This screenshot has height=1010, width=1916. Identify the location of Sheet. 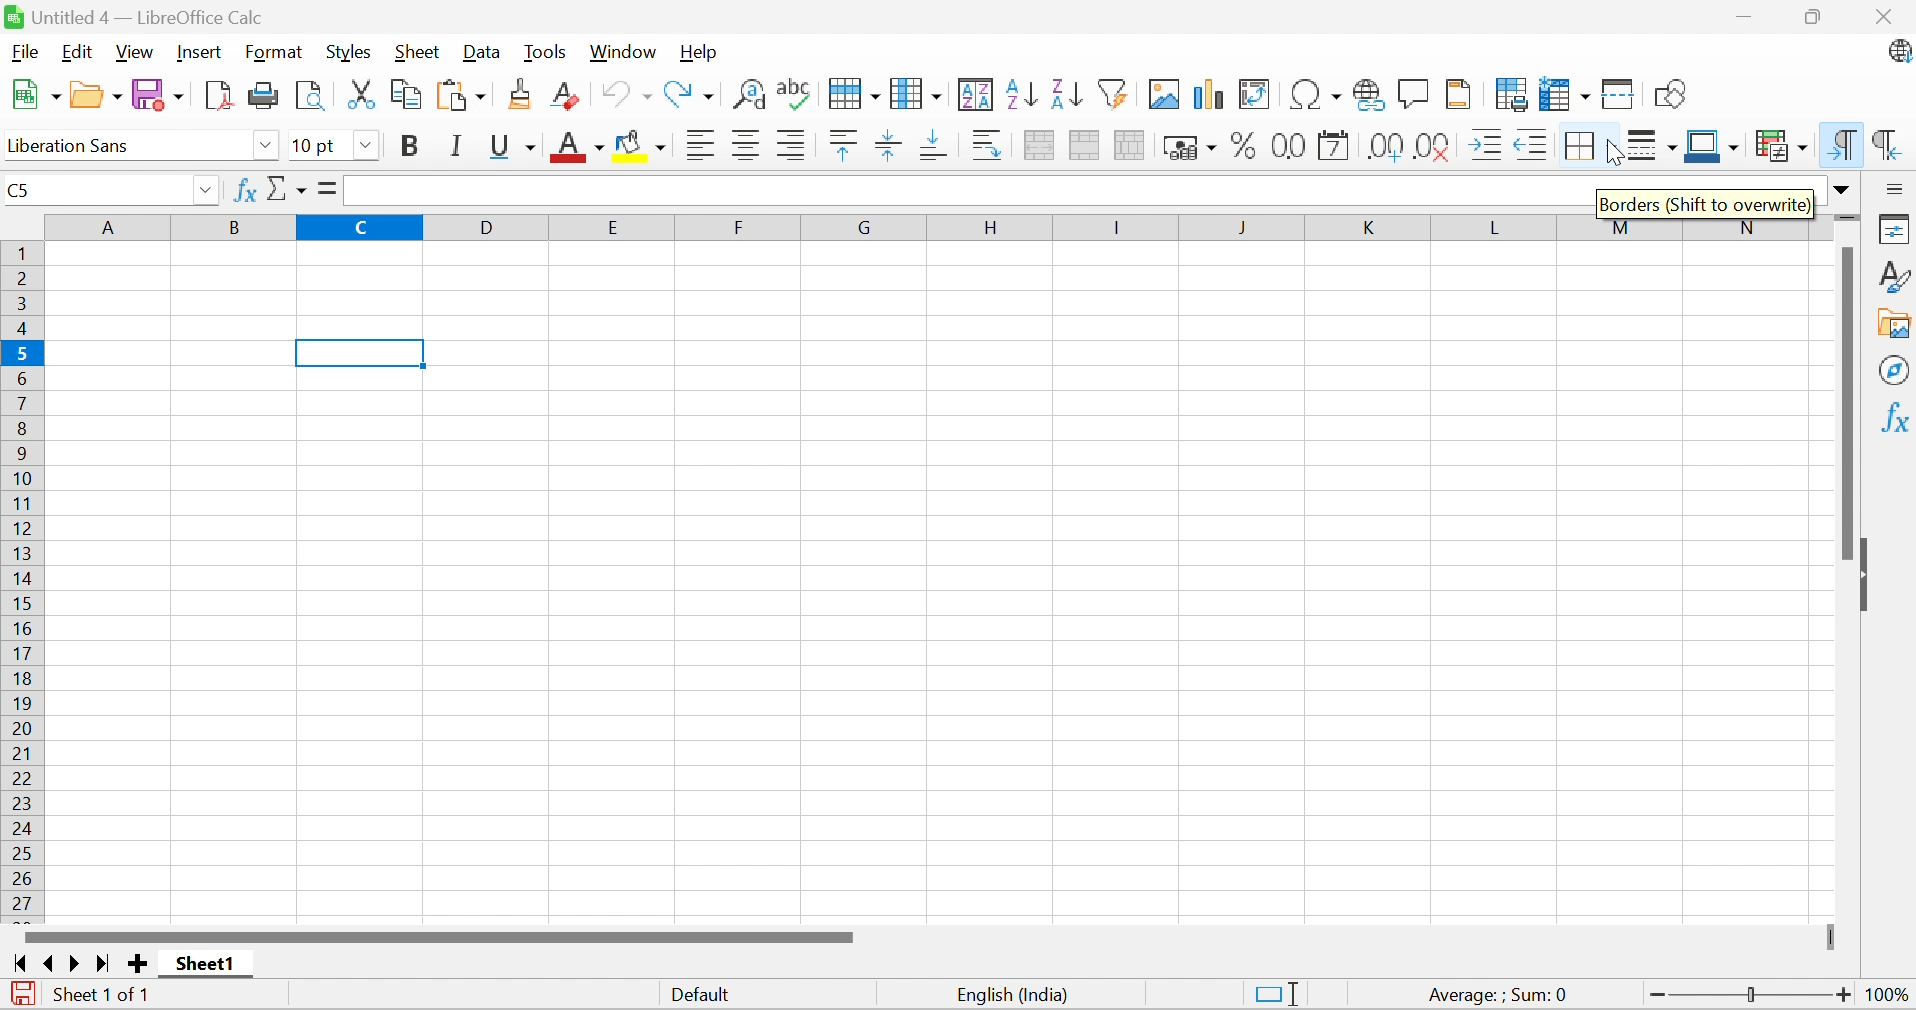
(418, 52).